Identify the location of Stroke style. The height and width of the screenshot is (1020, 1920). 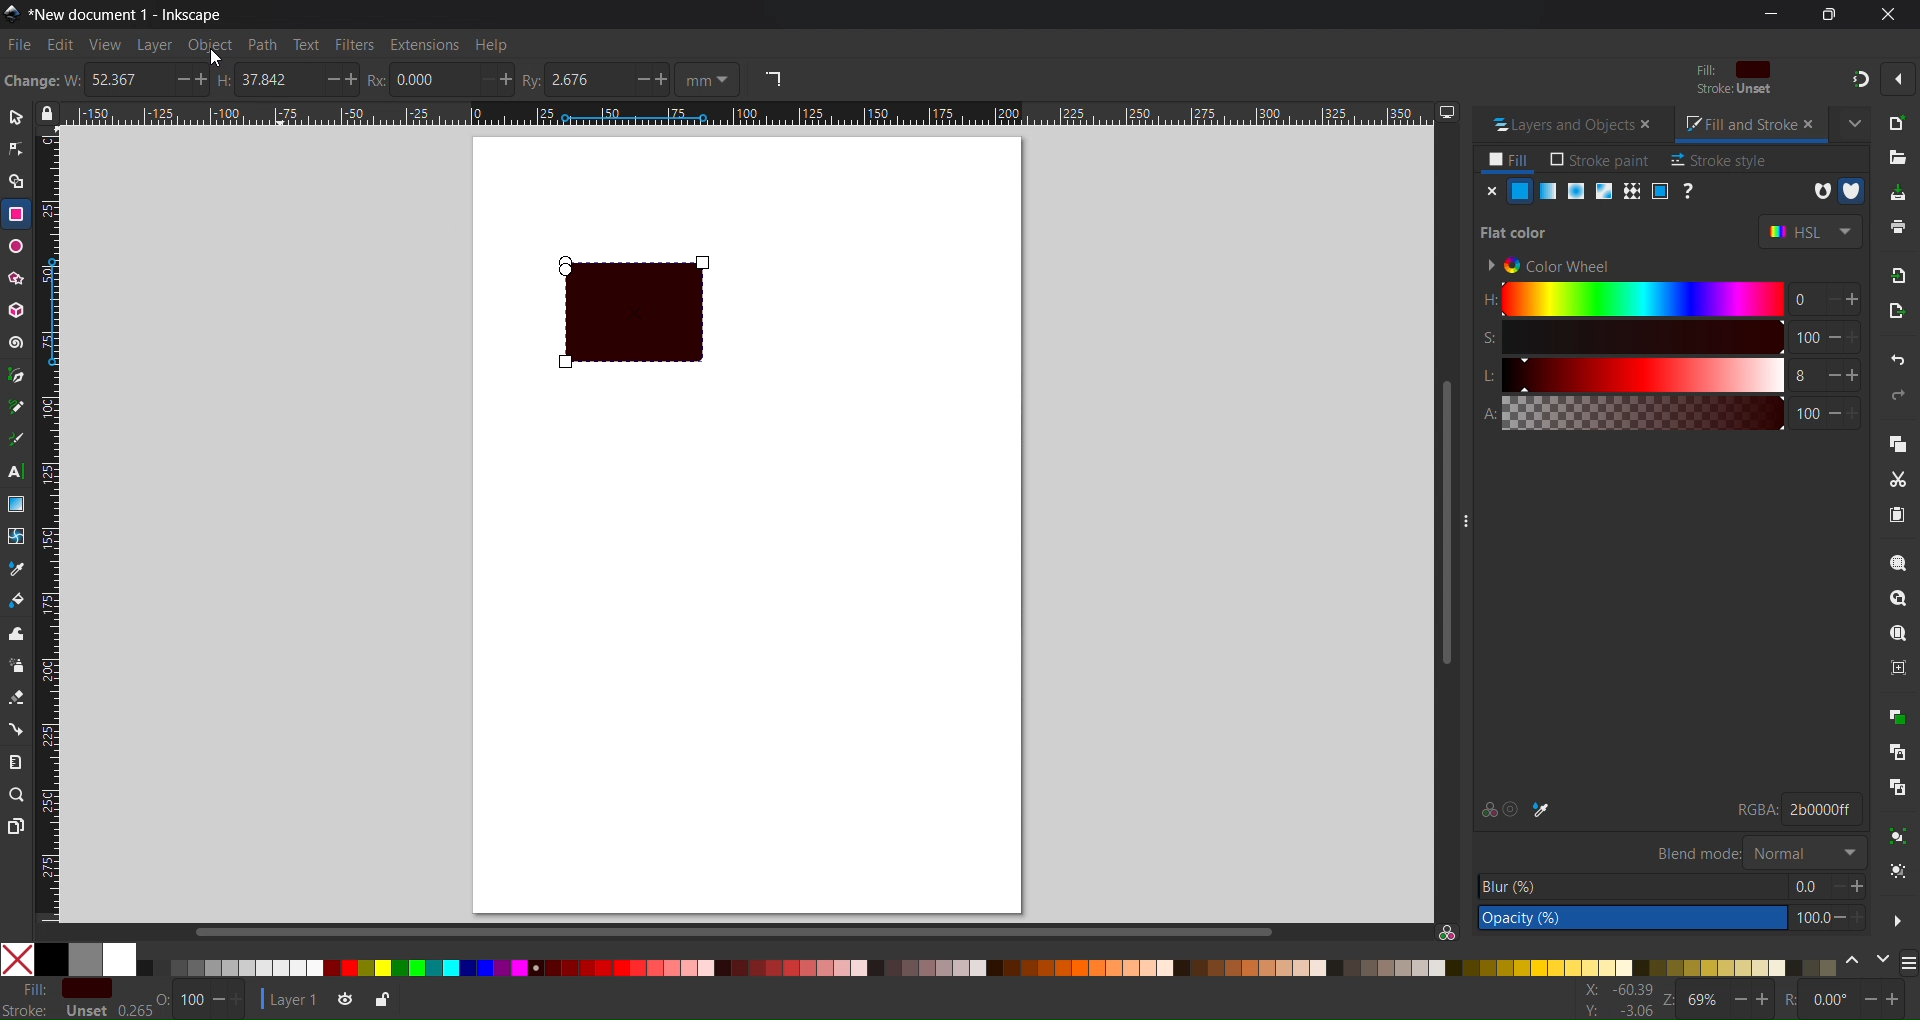
(1719, 160).